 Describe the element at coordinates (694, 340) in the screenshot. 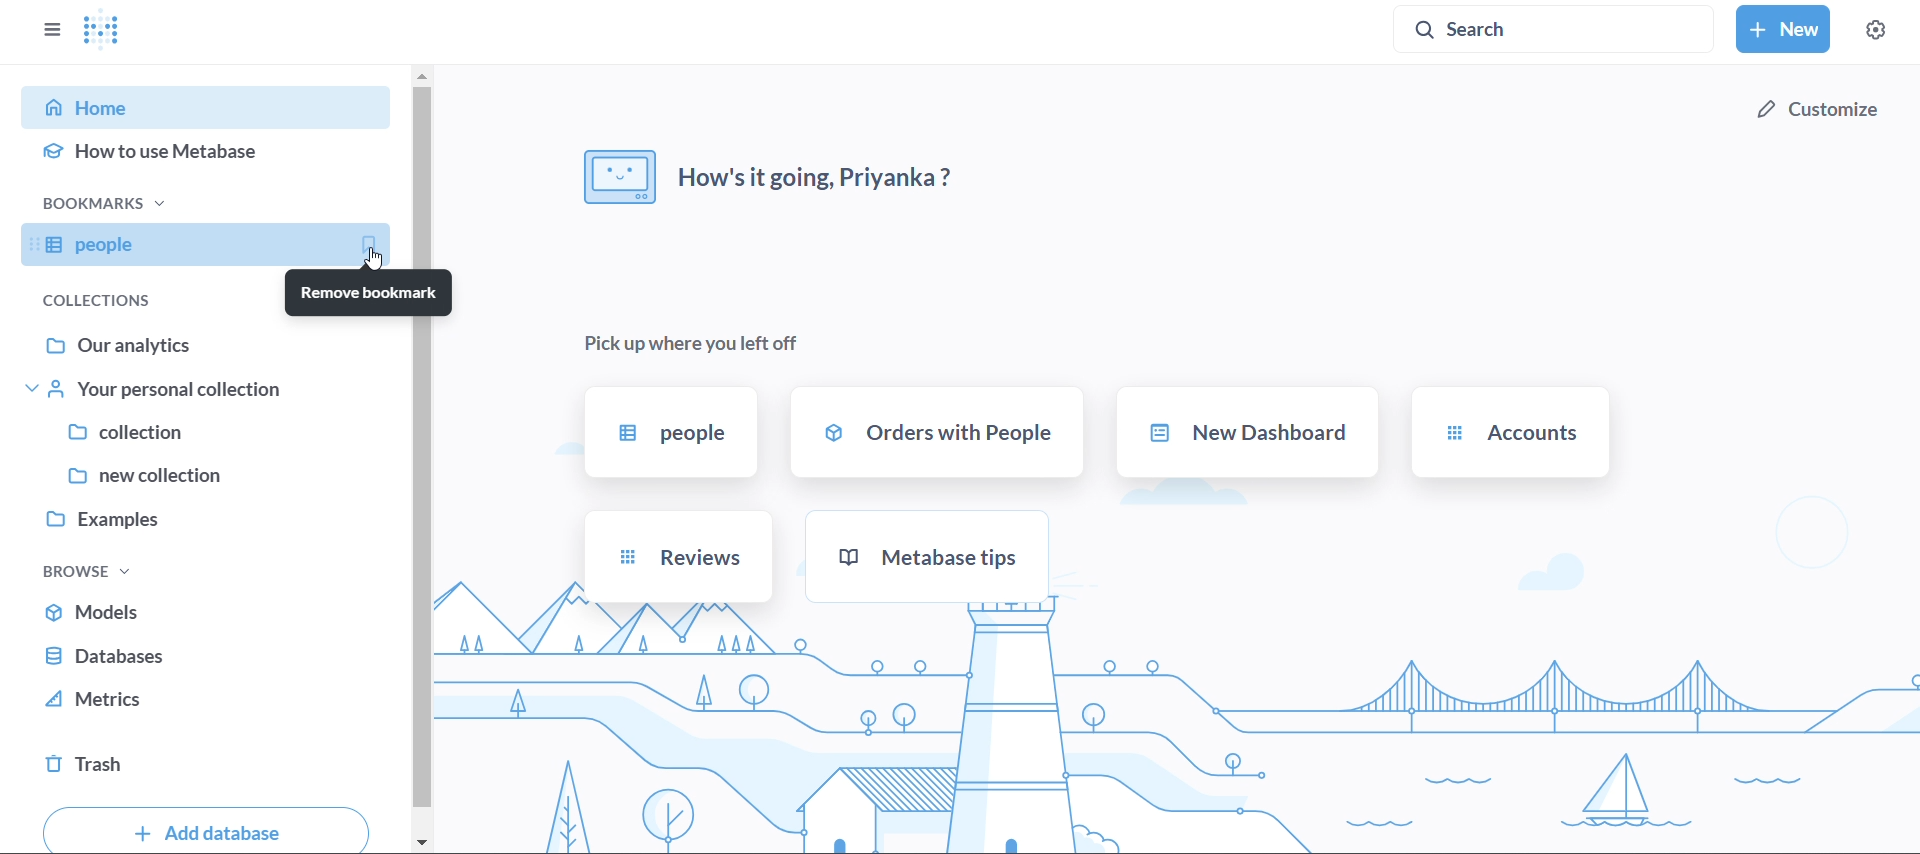

I see `pick up where you left off` at that location.